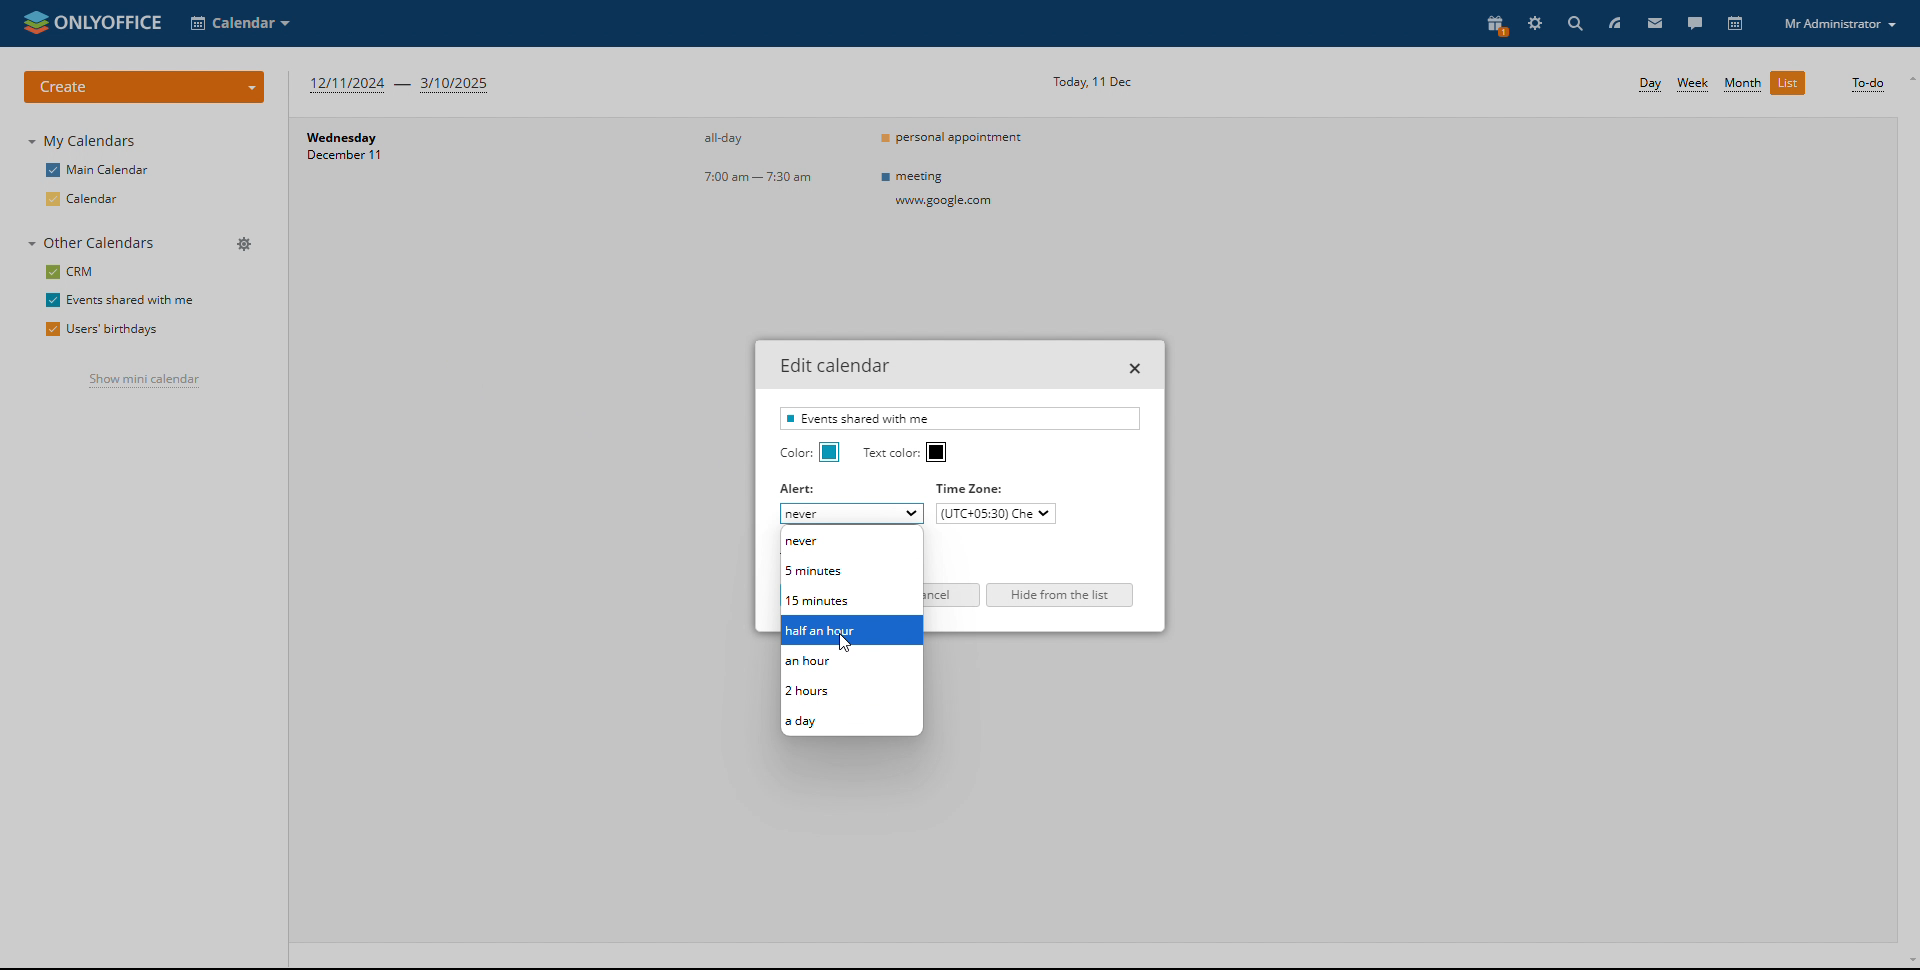  Describe the element at coordinates (82, 141) in the screenshot. I see `my calendars` at that location.